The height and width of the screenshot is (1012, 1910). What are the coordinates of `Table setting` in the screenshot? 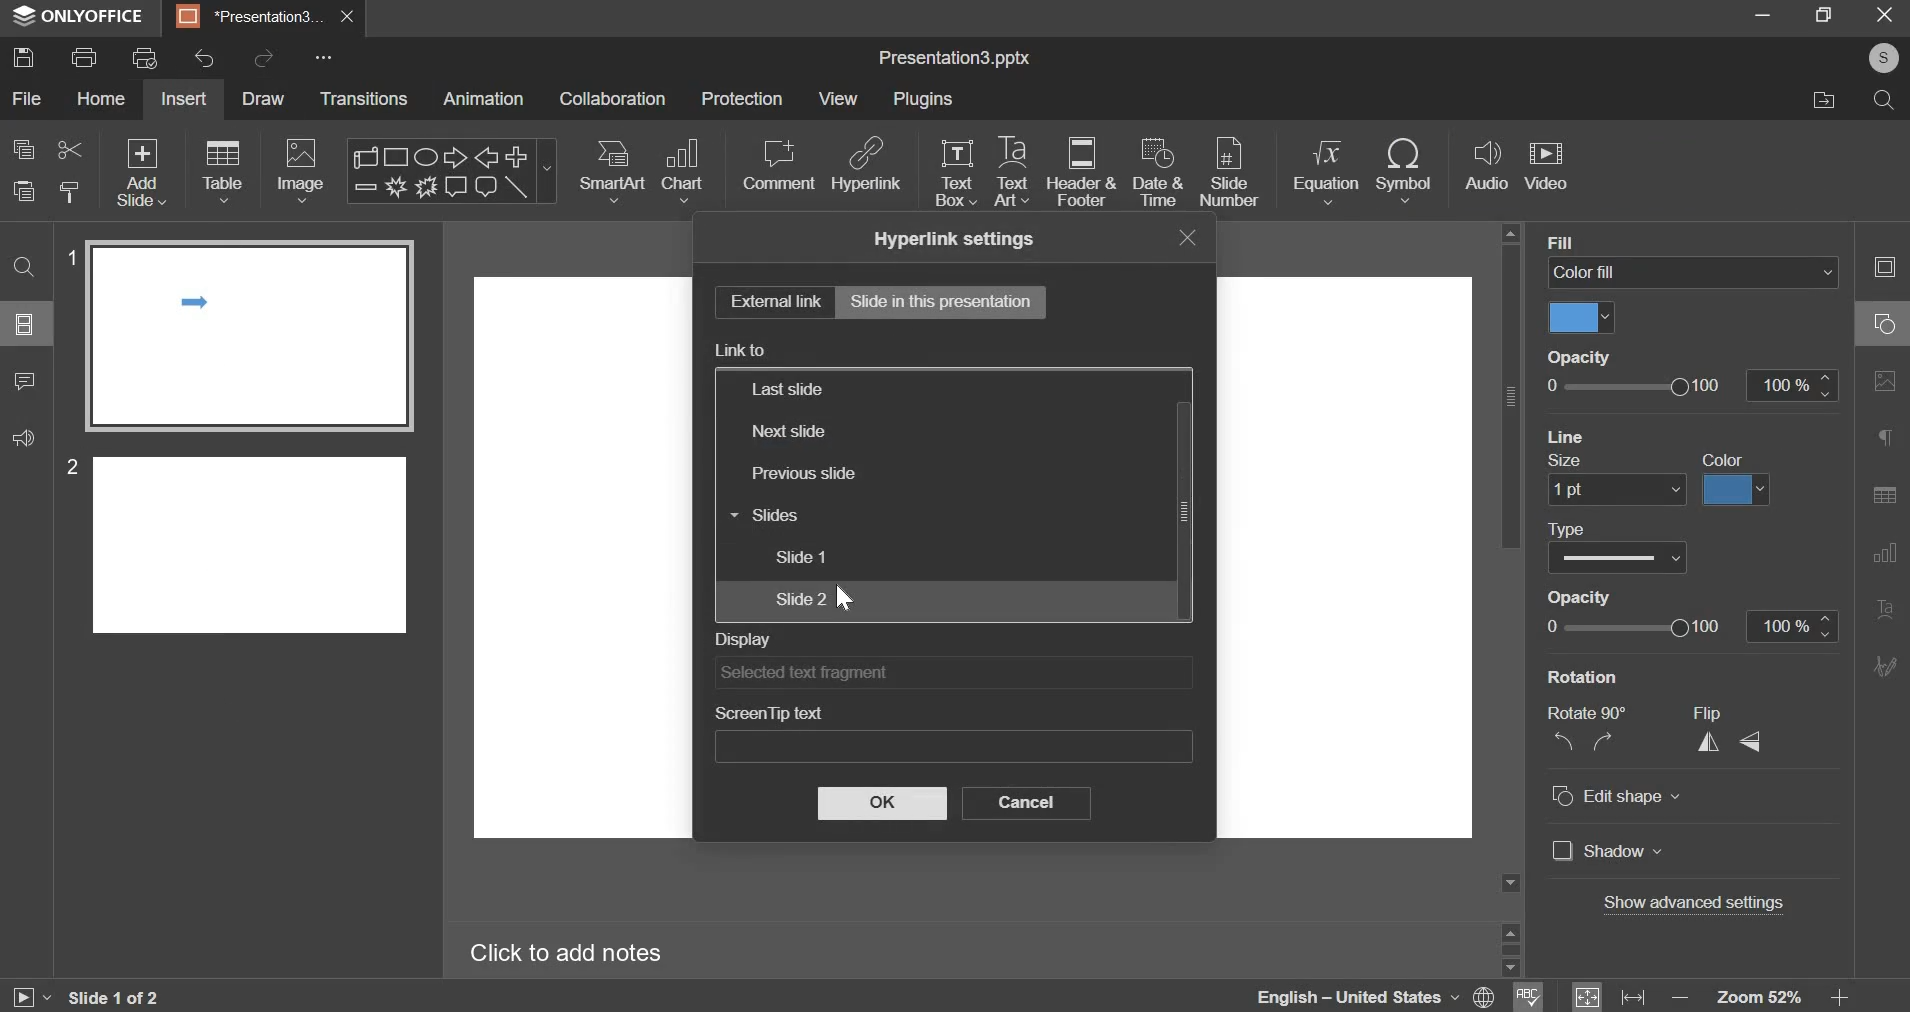 It's located at (1885, 498).